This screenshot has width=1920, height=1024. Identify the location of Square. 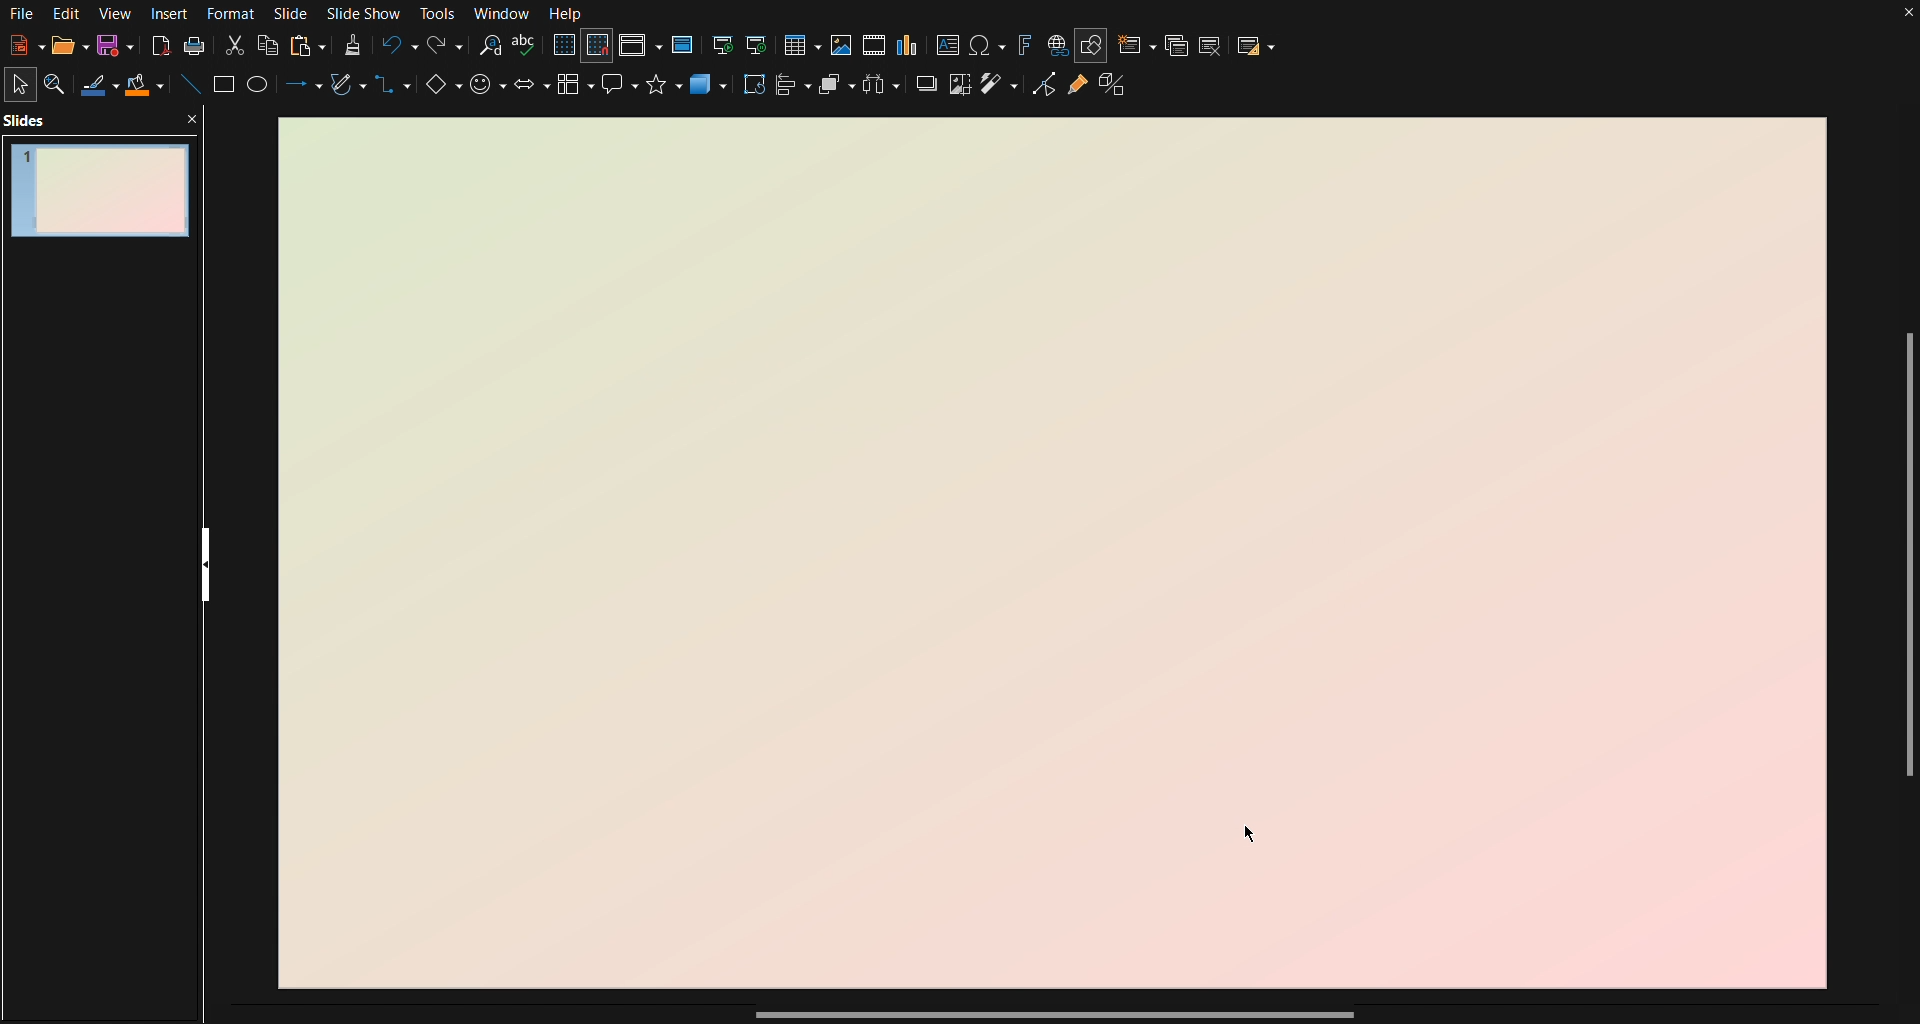
(226, 88).